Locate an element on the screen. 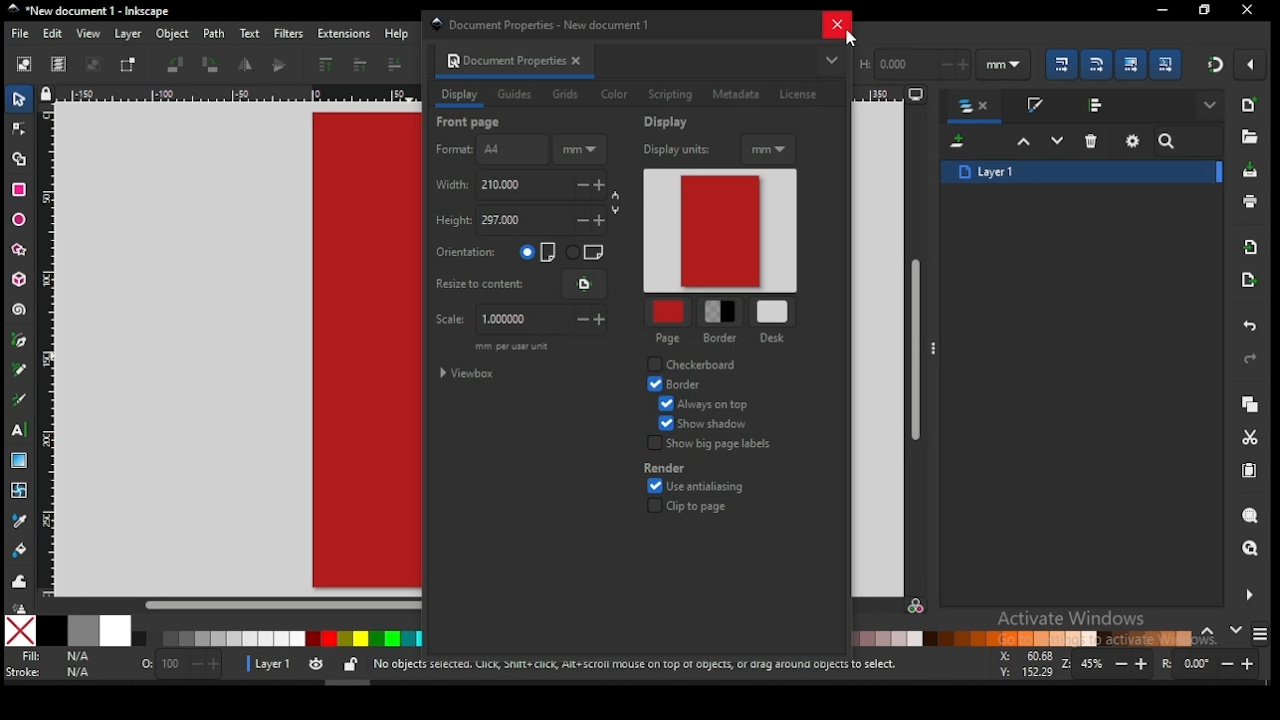  new layer is located at coordinates (960, 143).